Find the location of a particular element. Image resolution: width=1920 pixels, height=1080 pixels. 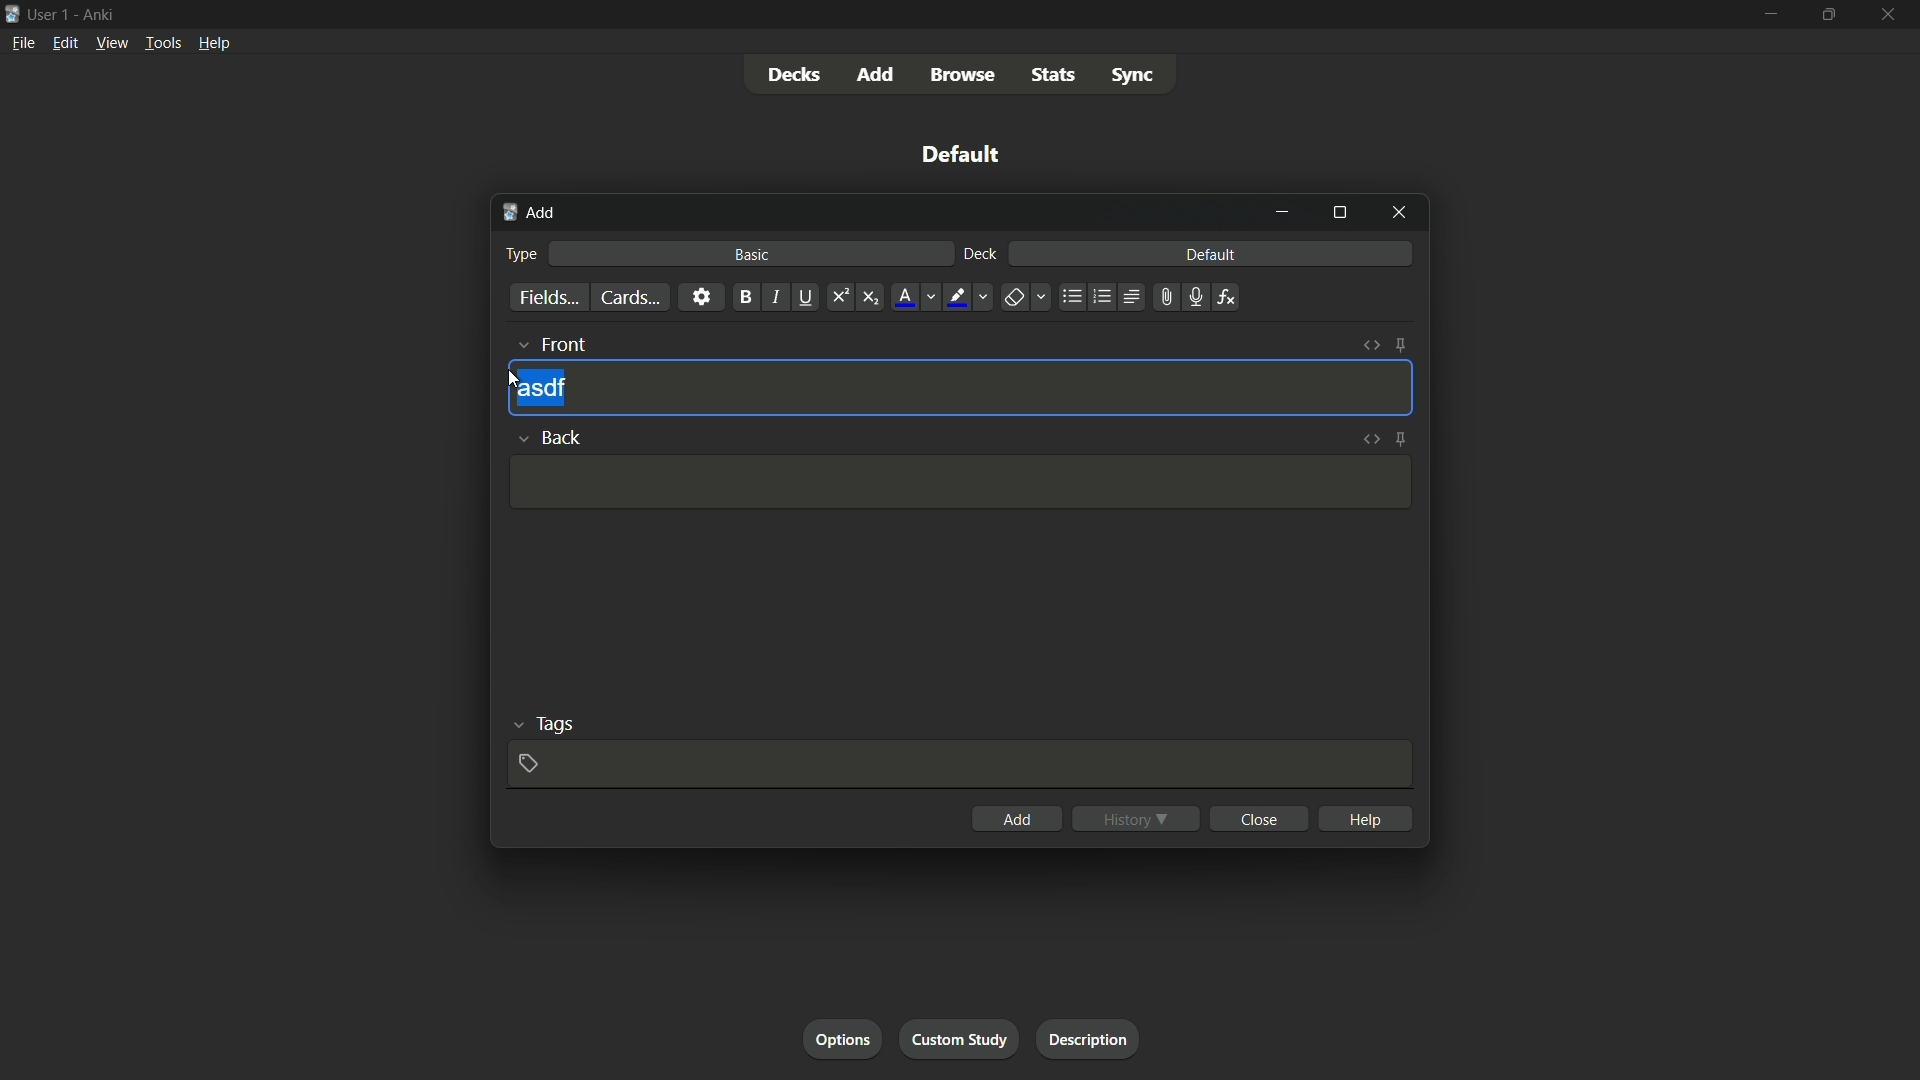

bold is located at coordinates (744, 297).